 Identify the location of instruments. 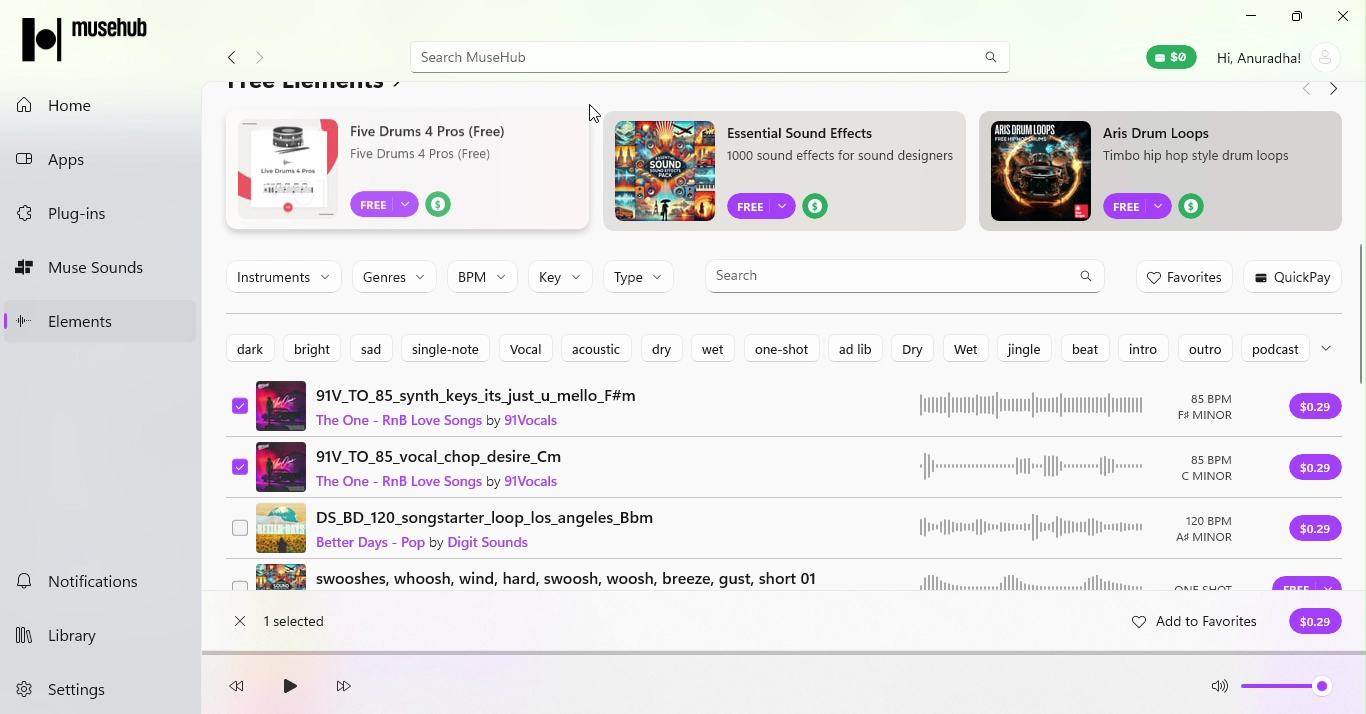
(284, 276).